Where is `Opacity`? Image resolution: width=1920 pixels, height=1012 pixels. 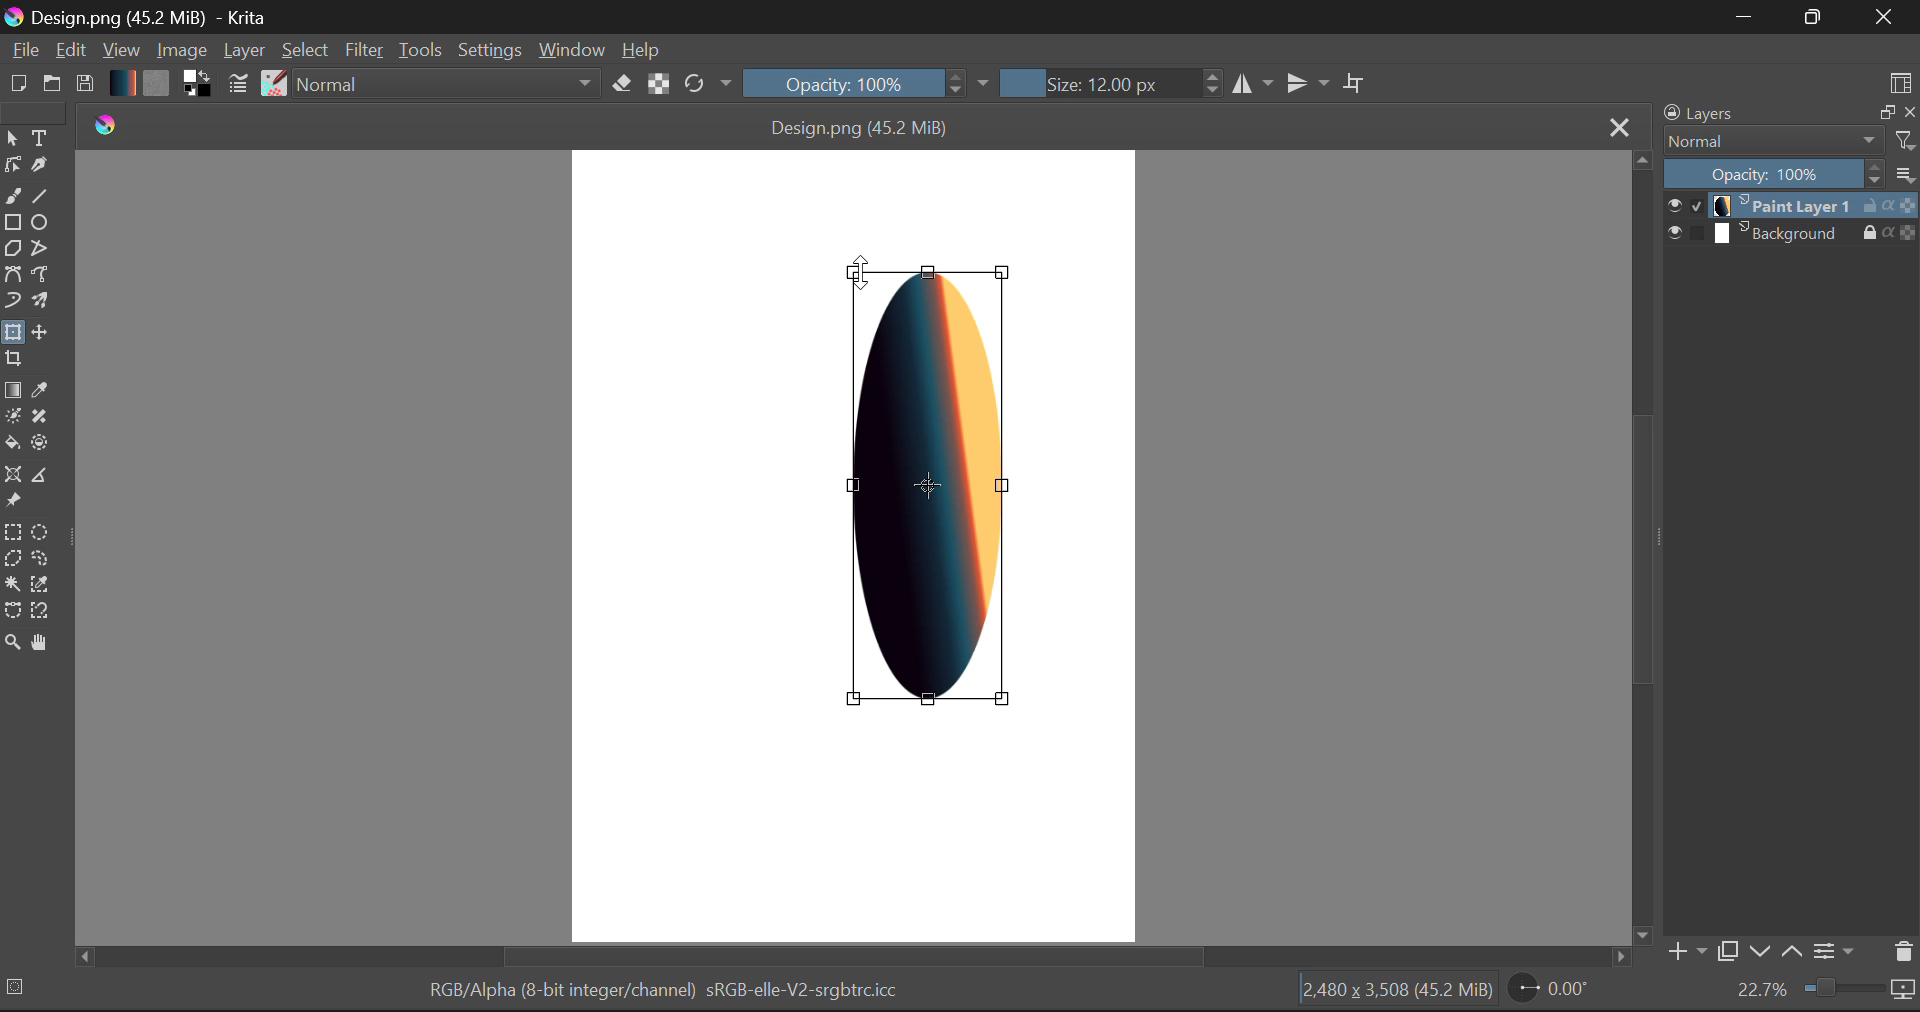
Opacity is located at coordinates (868, 83).